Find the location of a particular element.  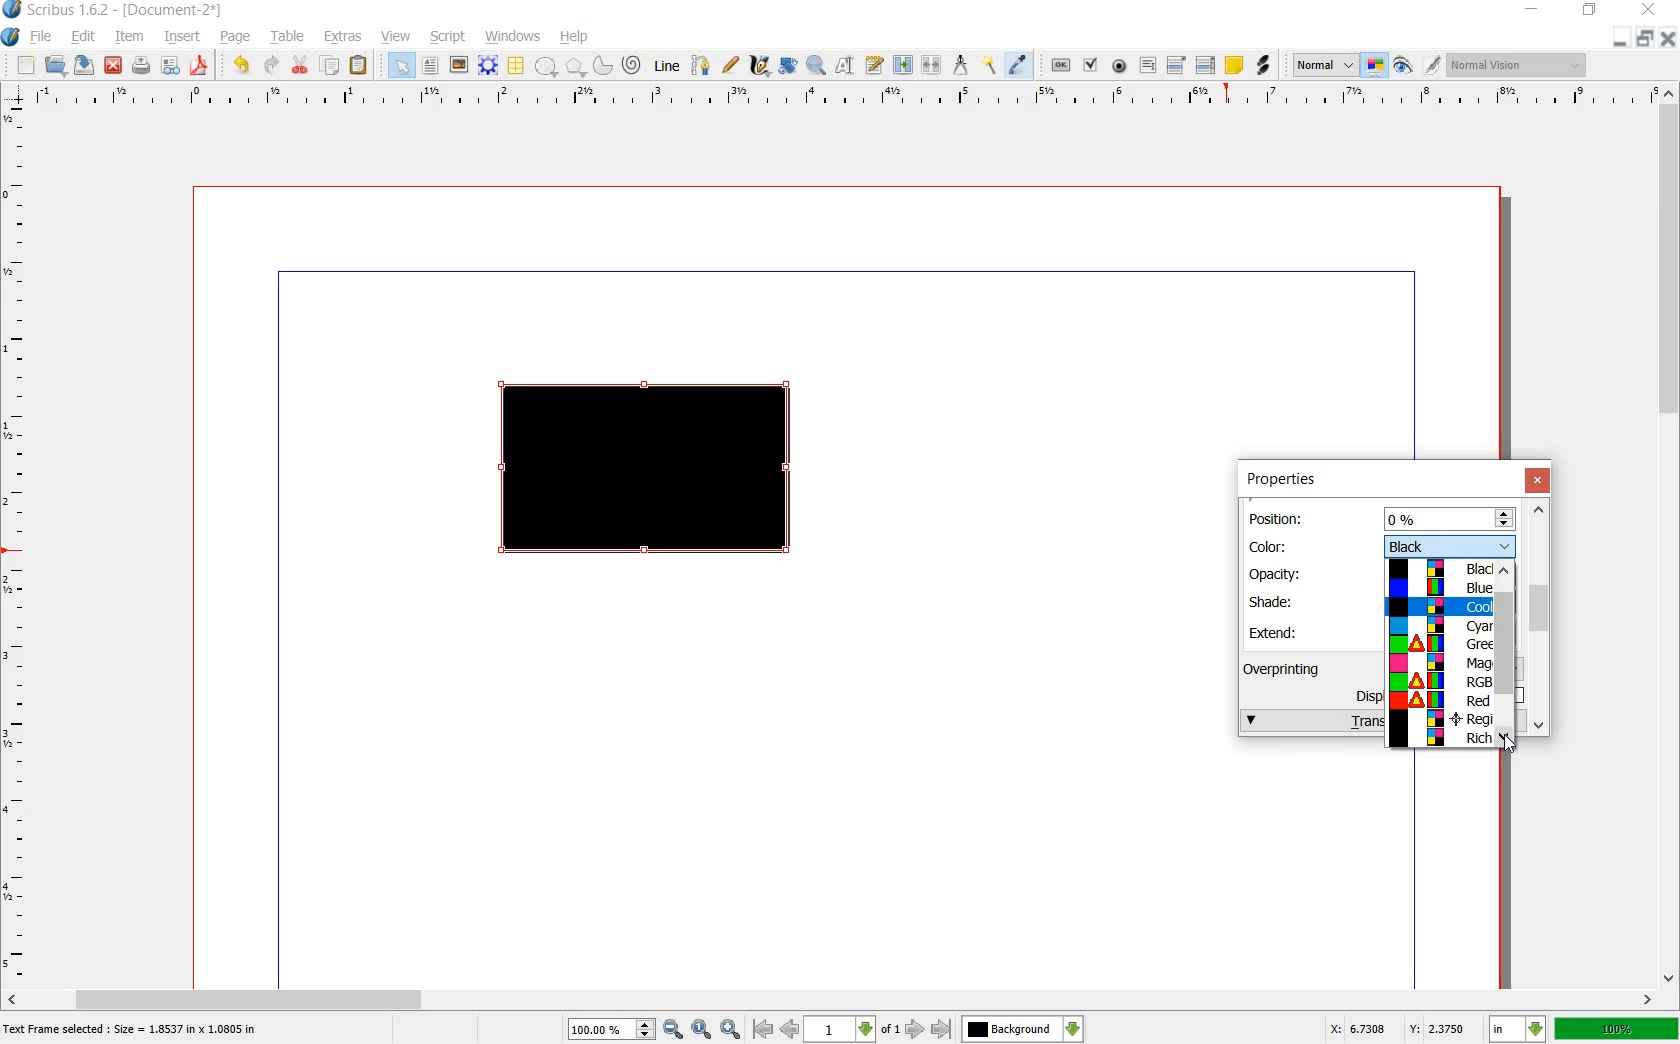

save as pdf is located at coordinates (199, 66).